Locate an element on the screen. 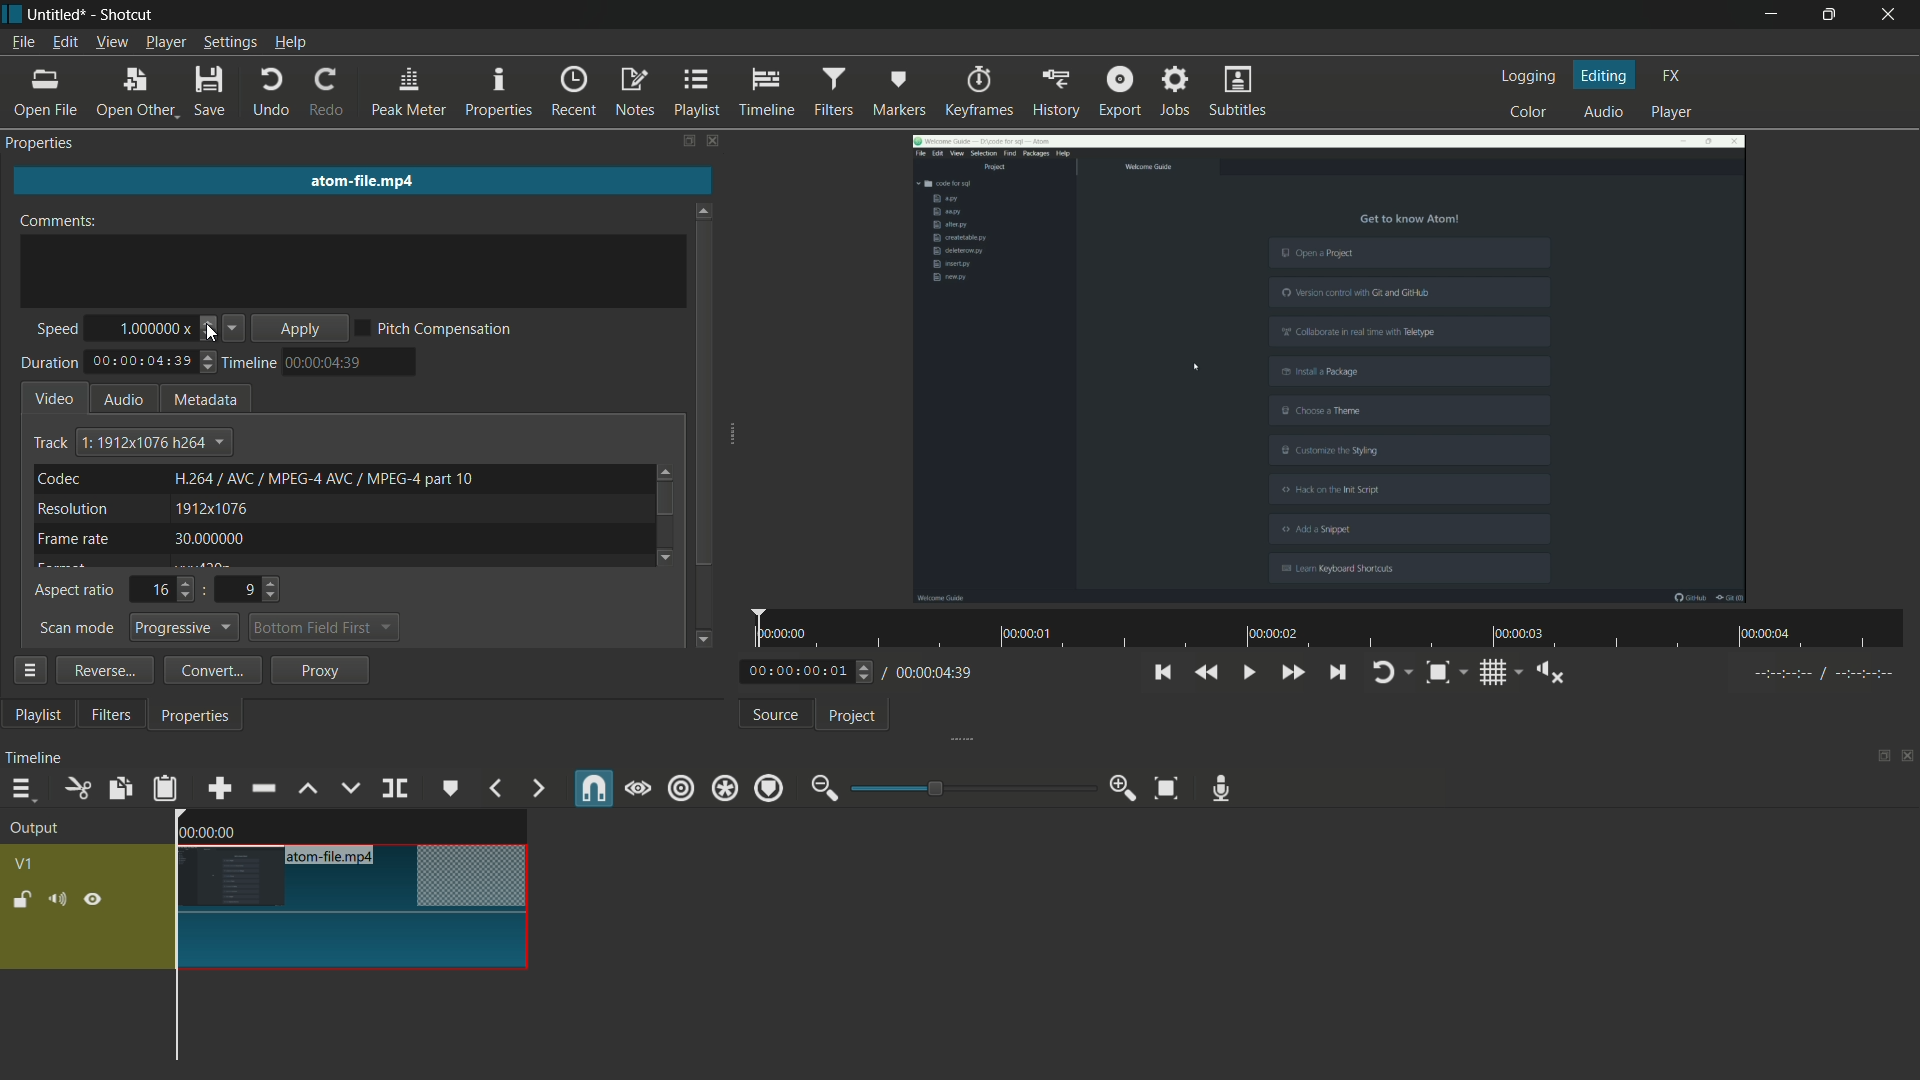  convert is located at coordinates (207, 670).